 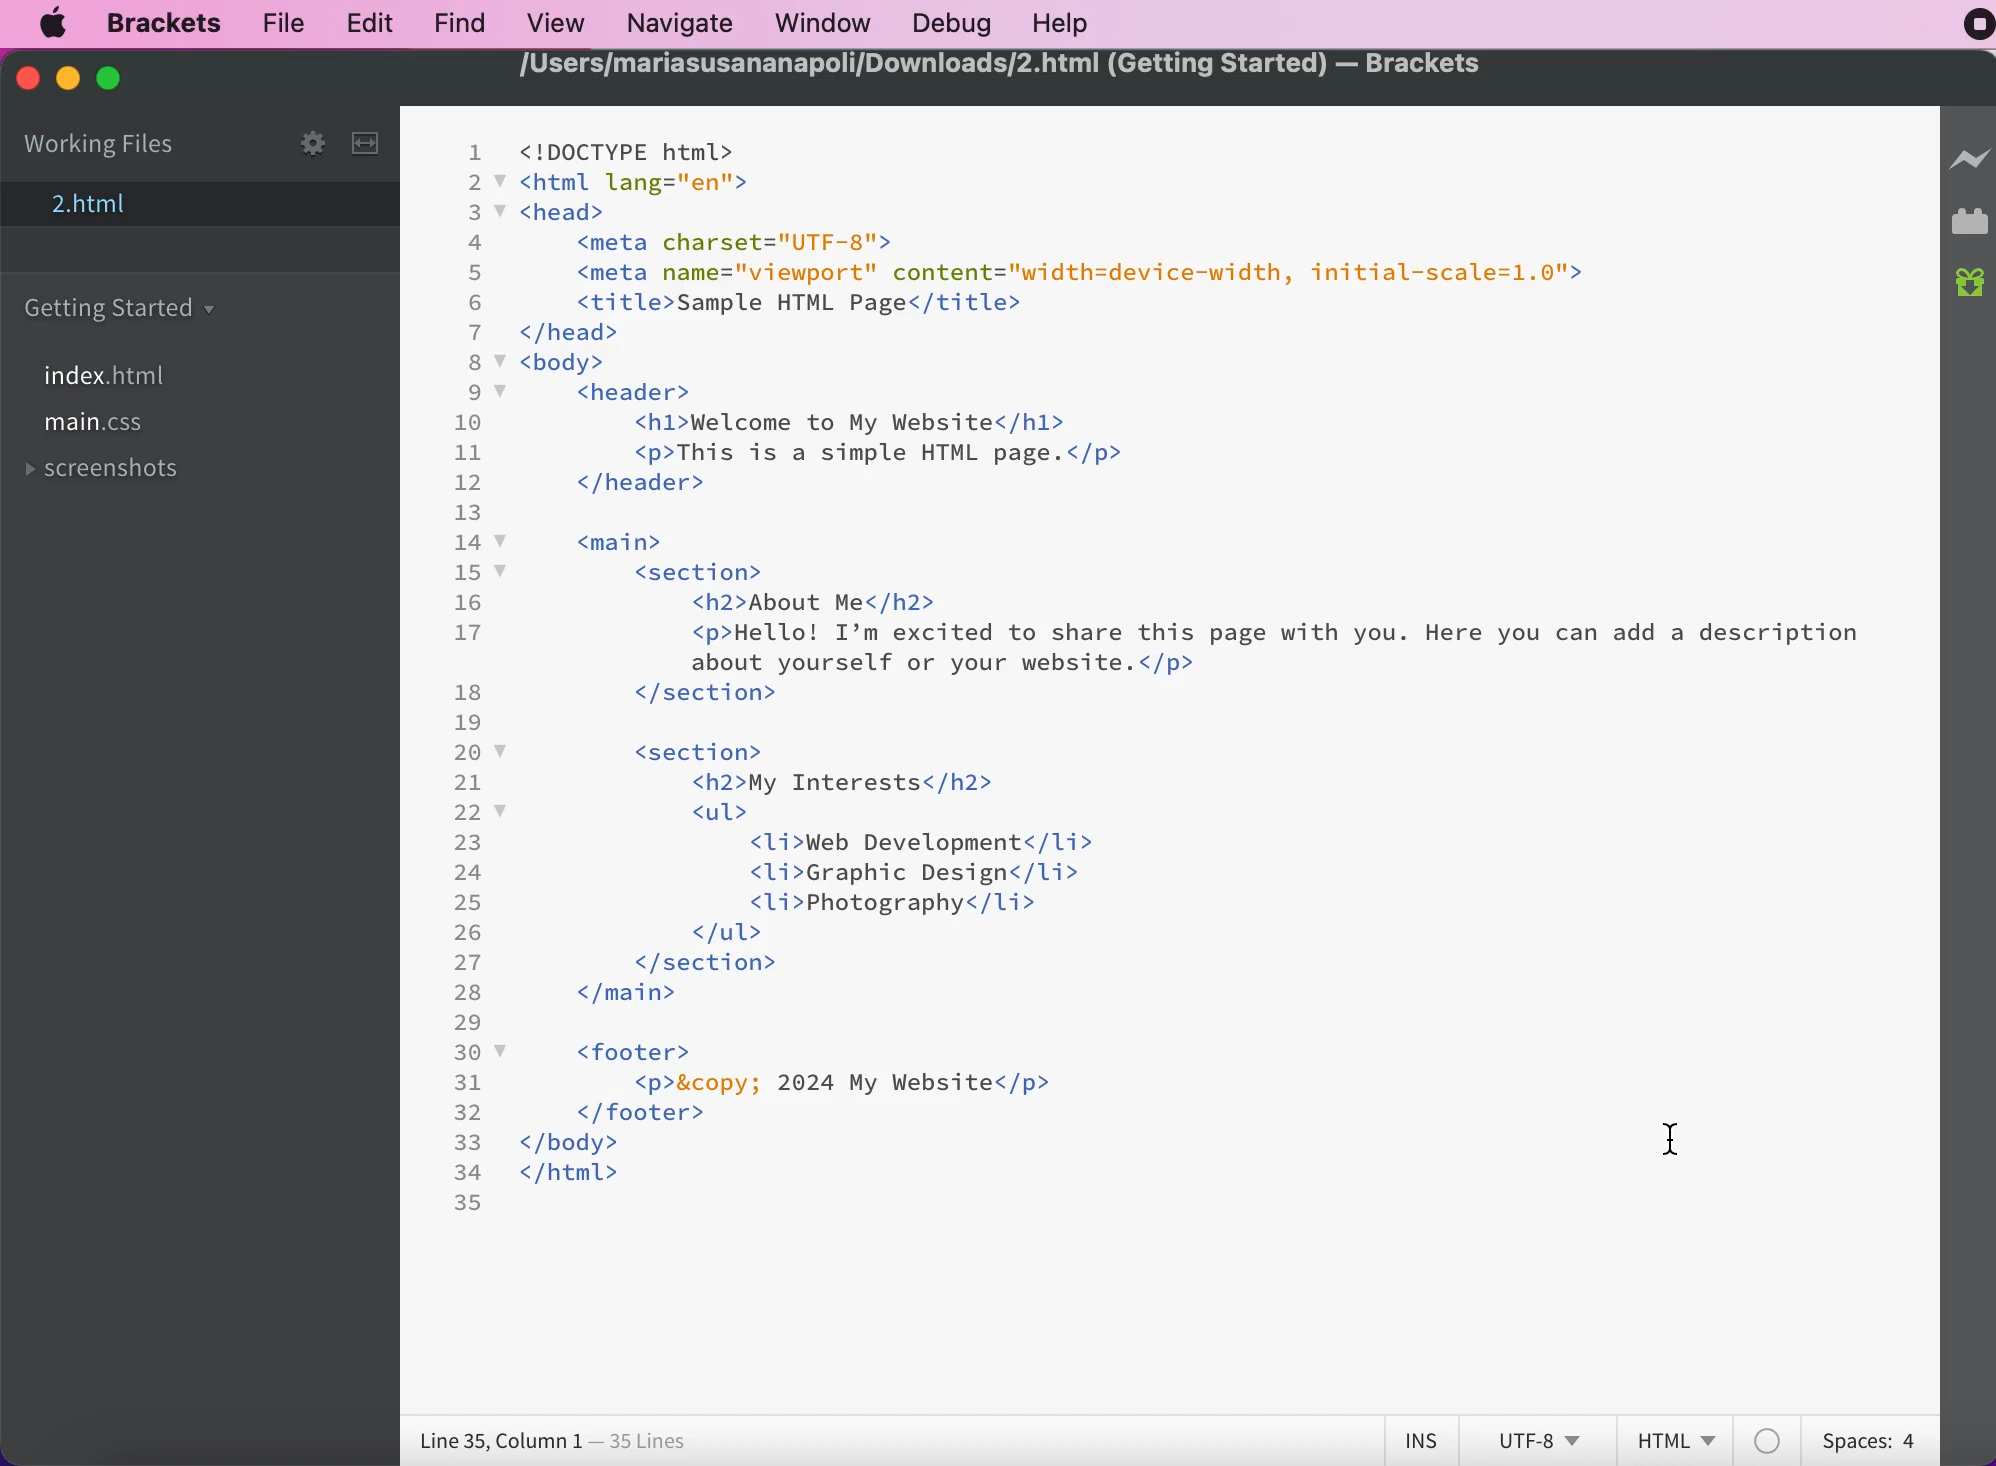 What do you see at coordinates (102, 424) in the screenshot?
I see `file main.css` at bounding box center [102, 424].